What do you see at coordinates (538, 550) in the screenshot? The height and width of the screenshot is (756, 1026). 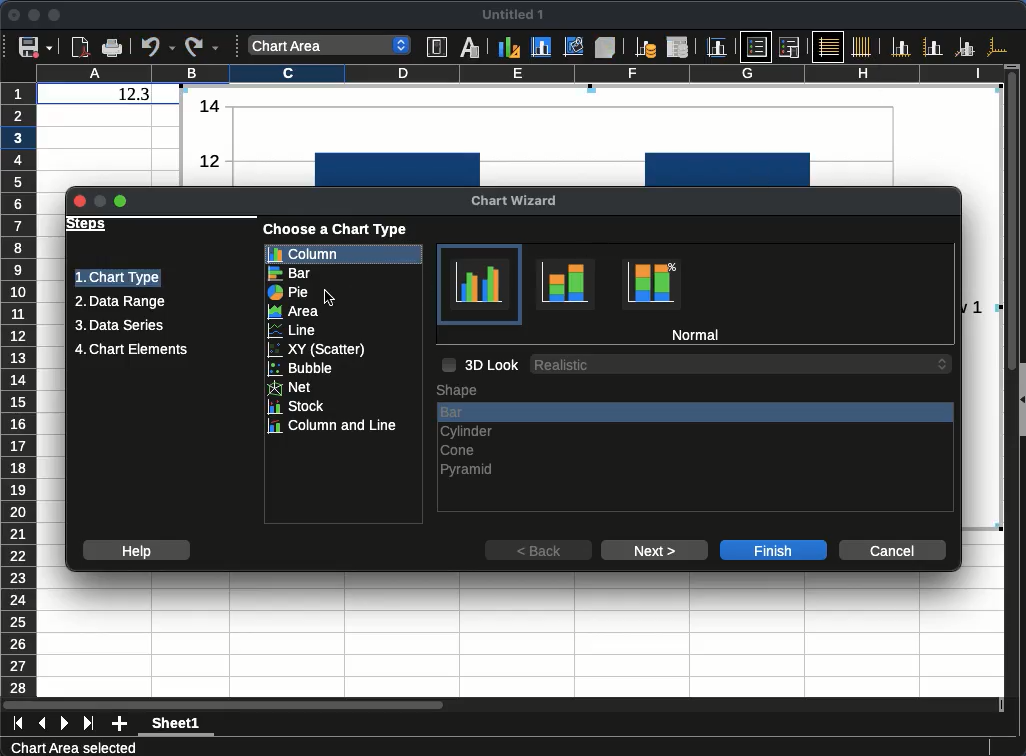 I see `back` at bounding box center [538, 550].